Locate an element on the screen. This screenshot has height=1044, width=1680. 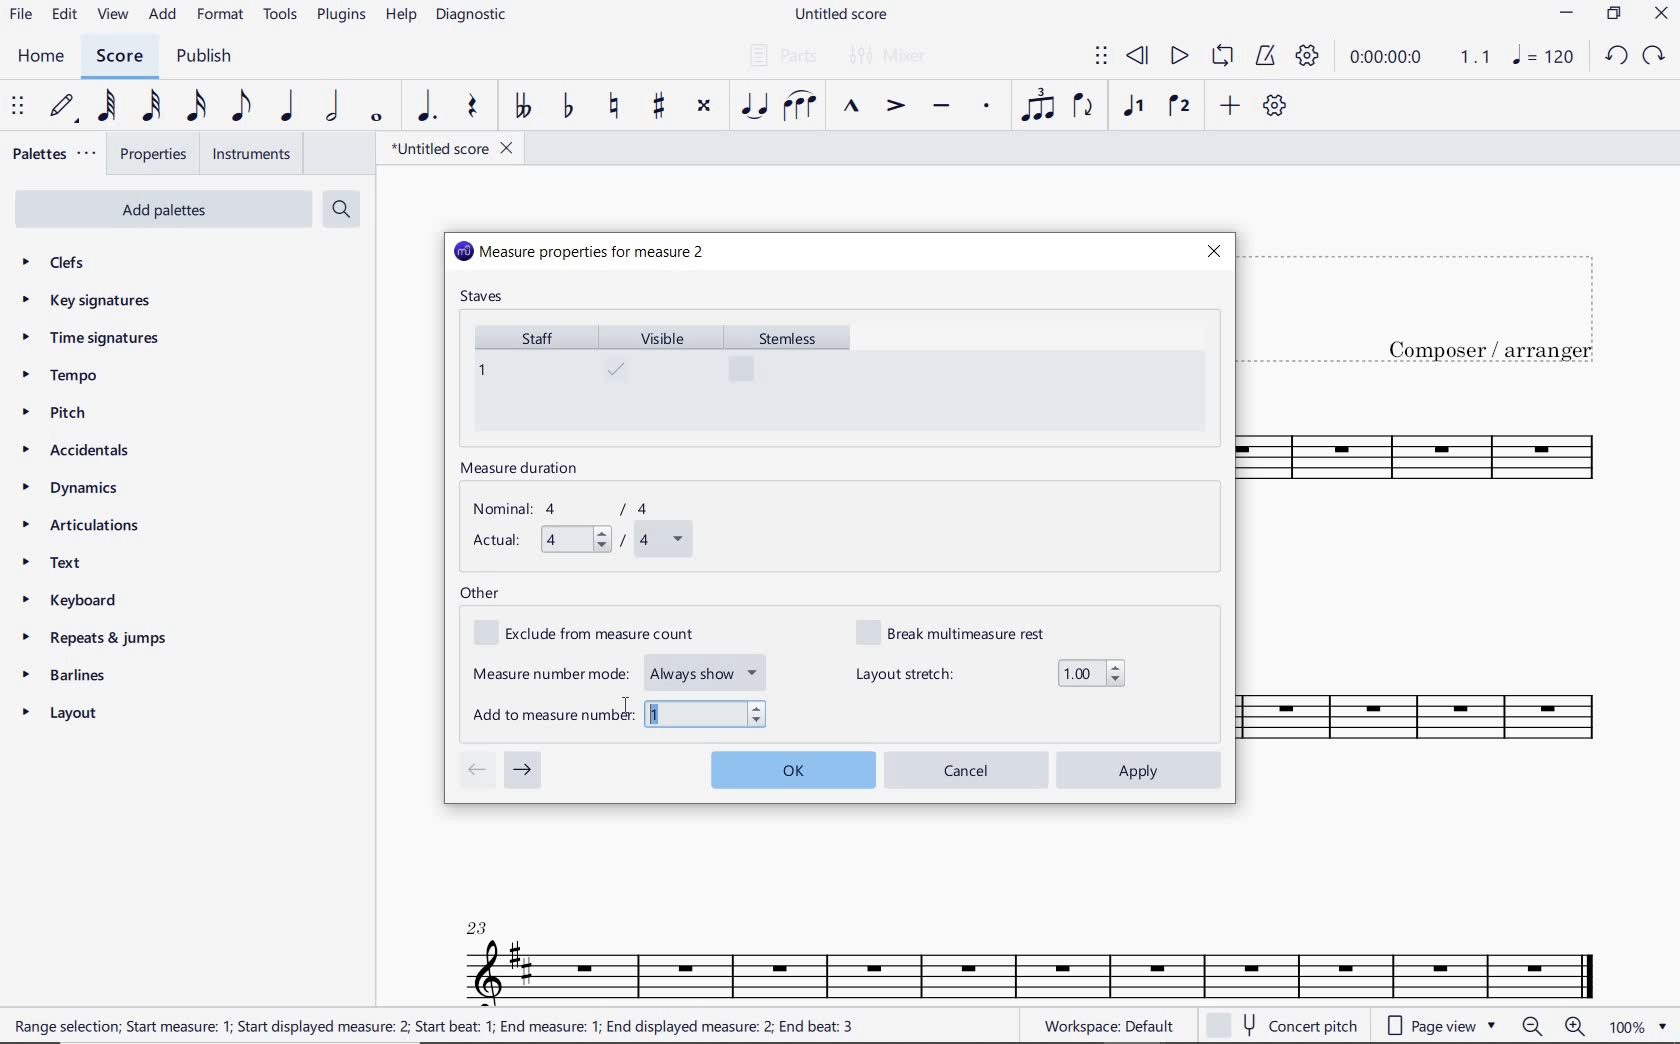
exclude from measure count is located at coordinates (596, 634).